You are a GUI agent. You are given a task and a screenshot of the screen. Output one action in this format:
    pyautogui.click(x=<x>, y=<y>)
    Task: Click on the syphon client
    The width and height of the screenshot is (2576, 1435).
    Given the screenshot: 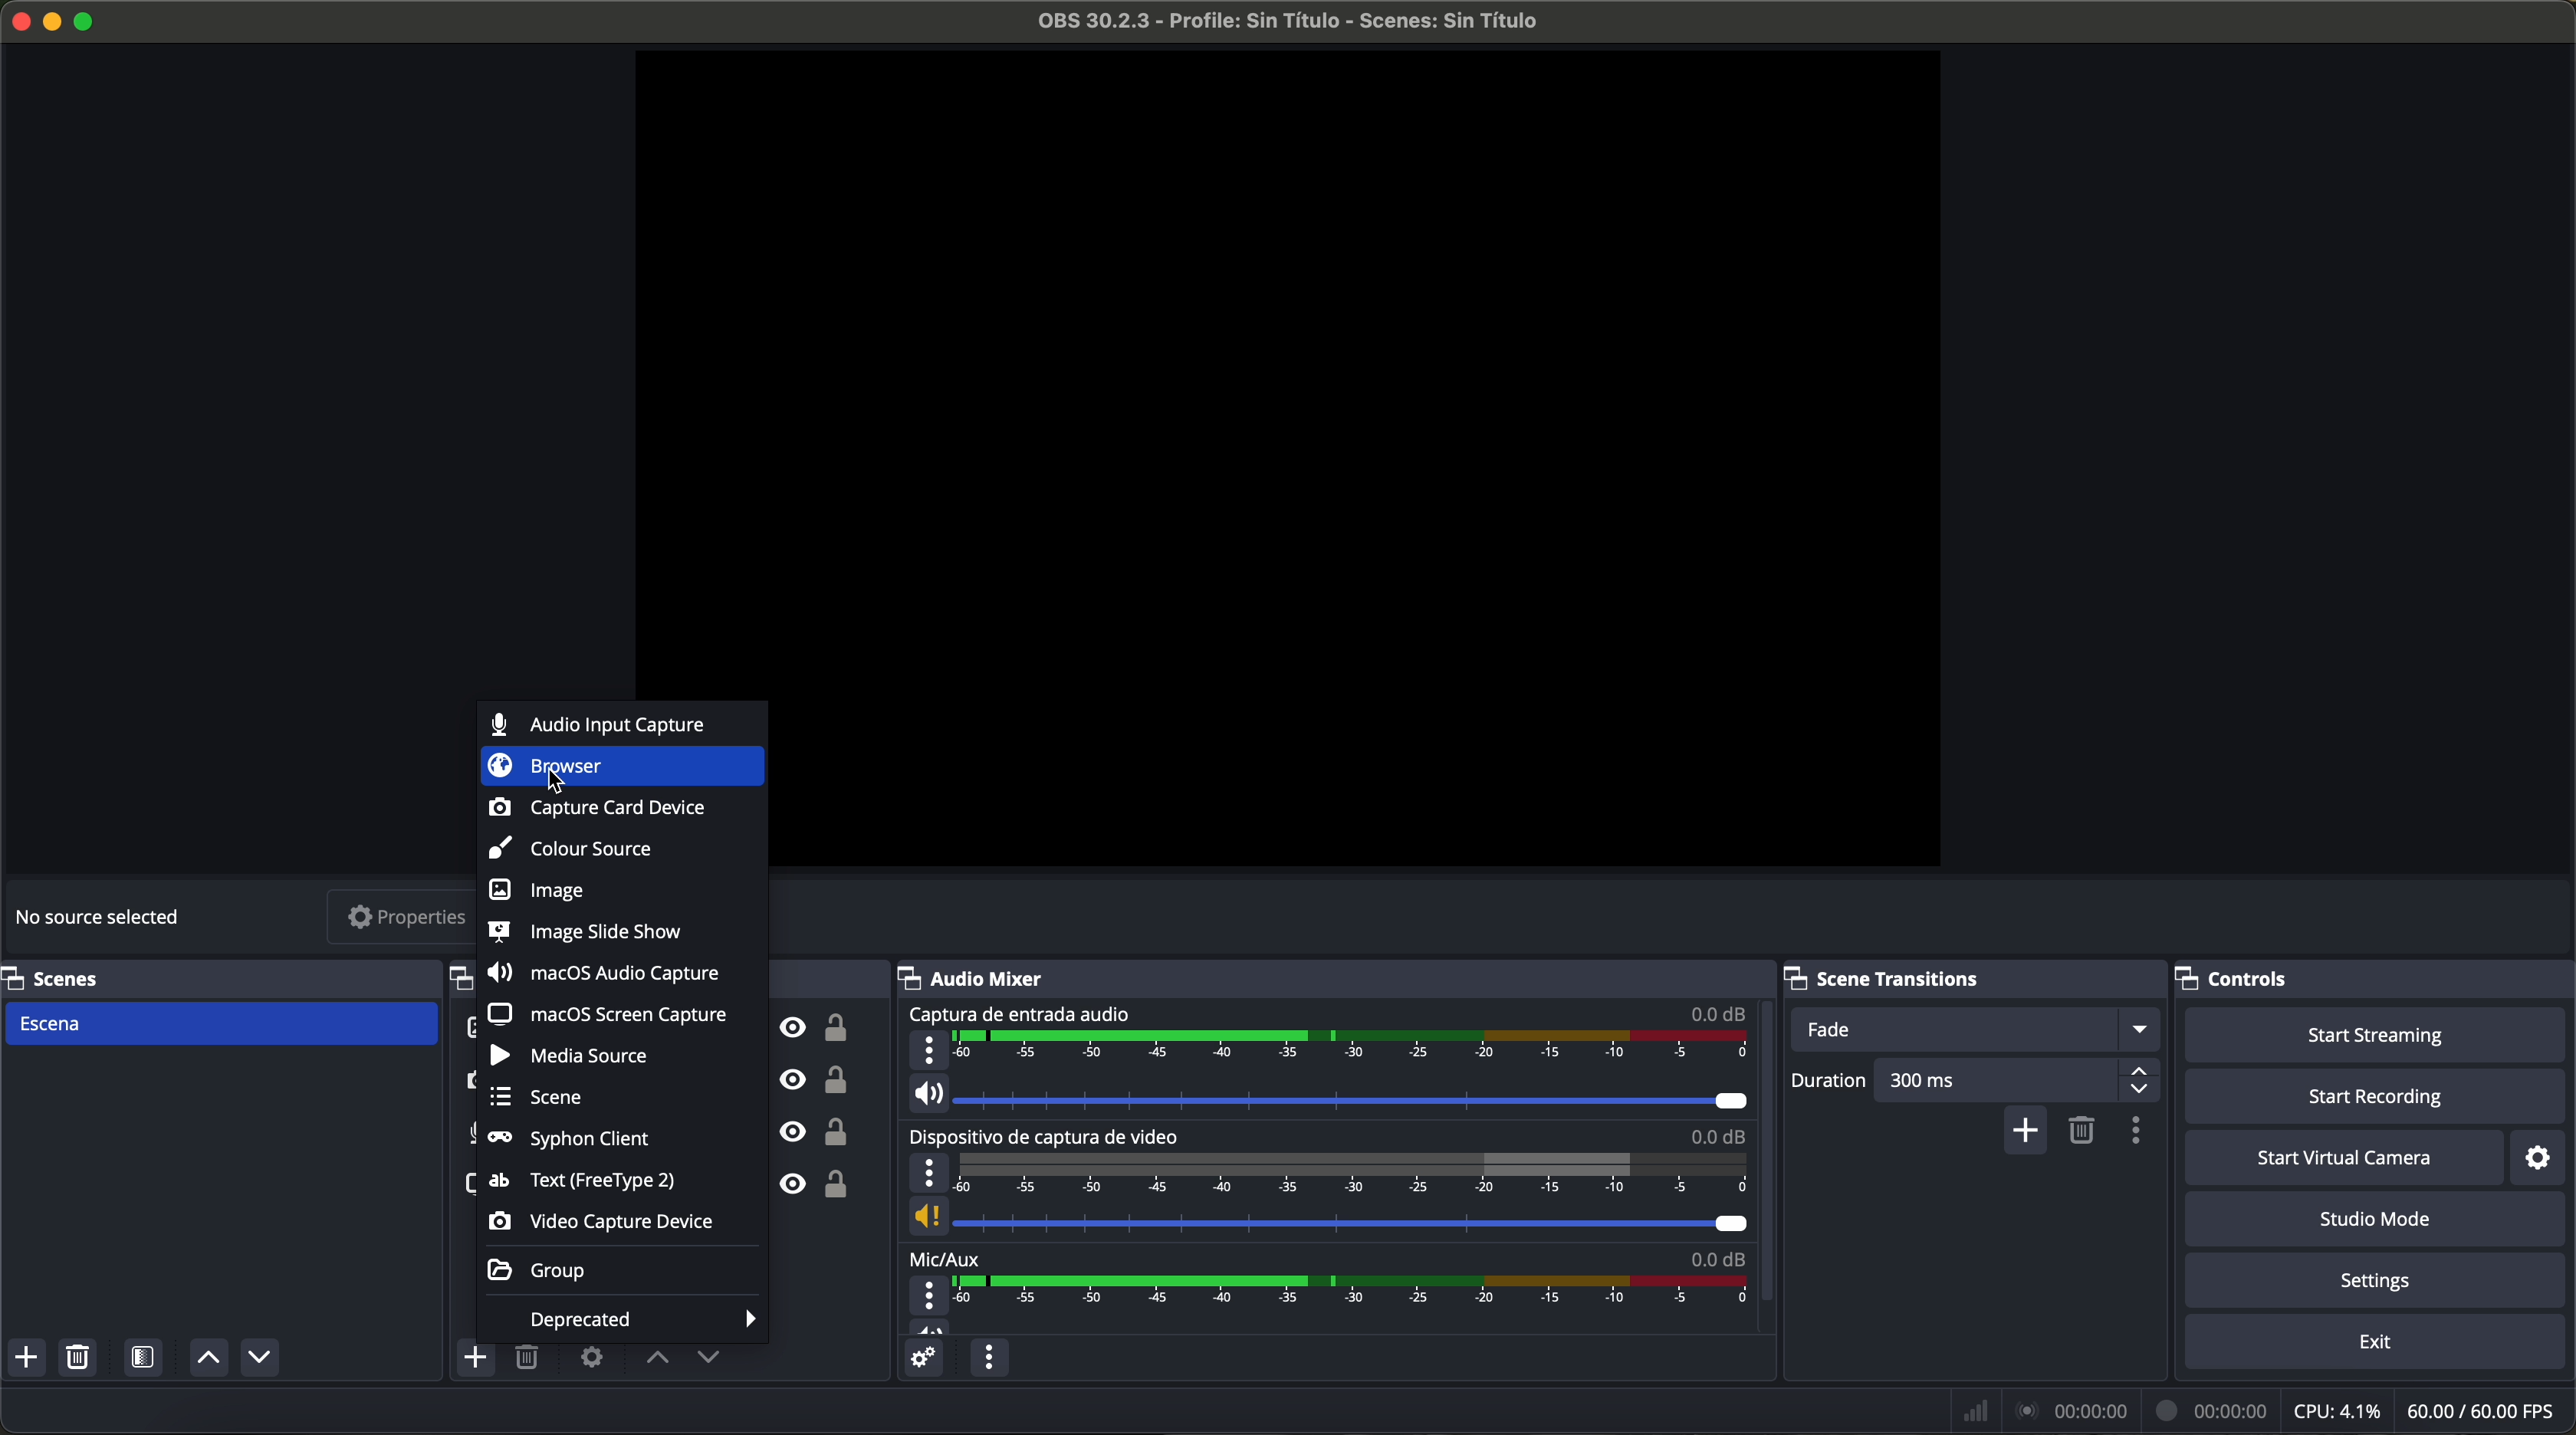 What is the action you would take?
    pyautogui.click(x=569, y=1140)
    